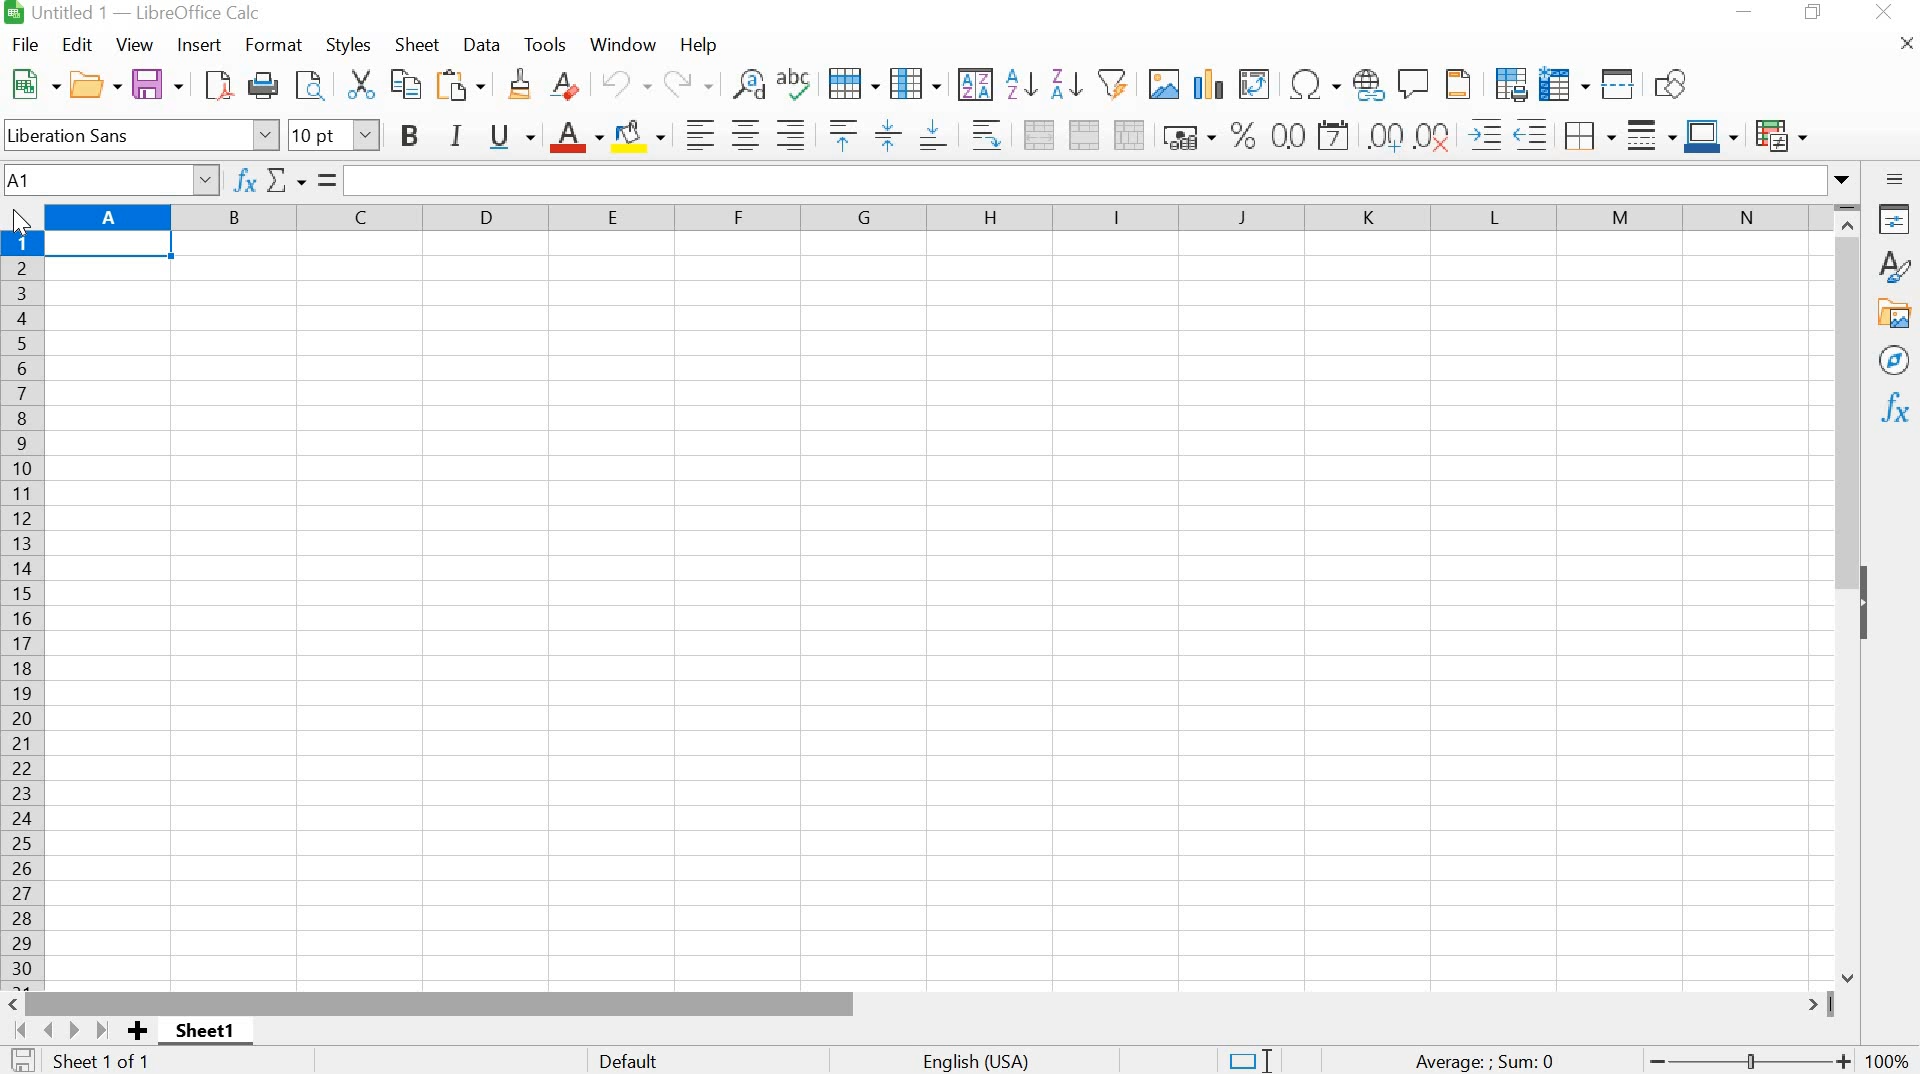 The height and width of the screenshot is (1074, 1920). I want to click on Name Box, so click(110, 178).